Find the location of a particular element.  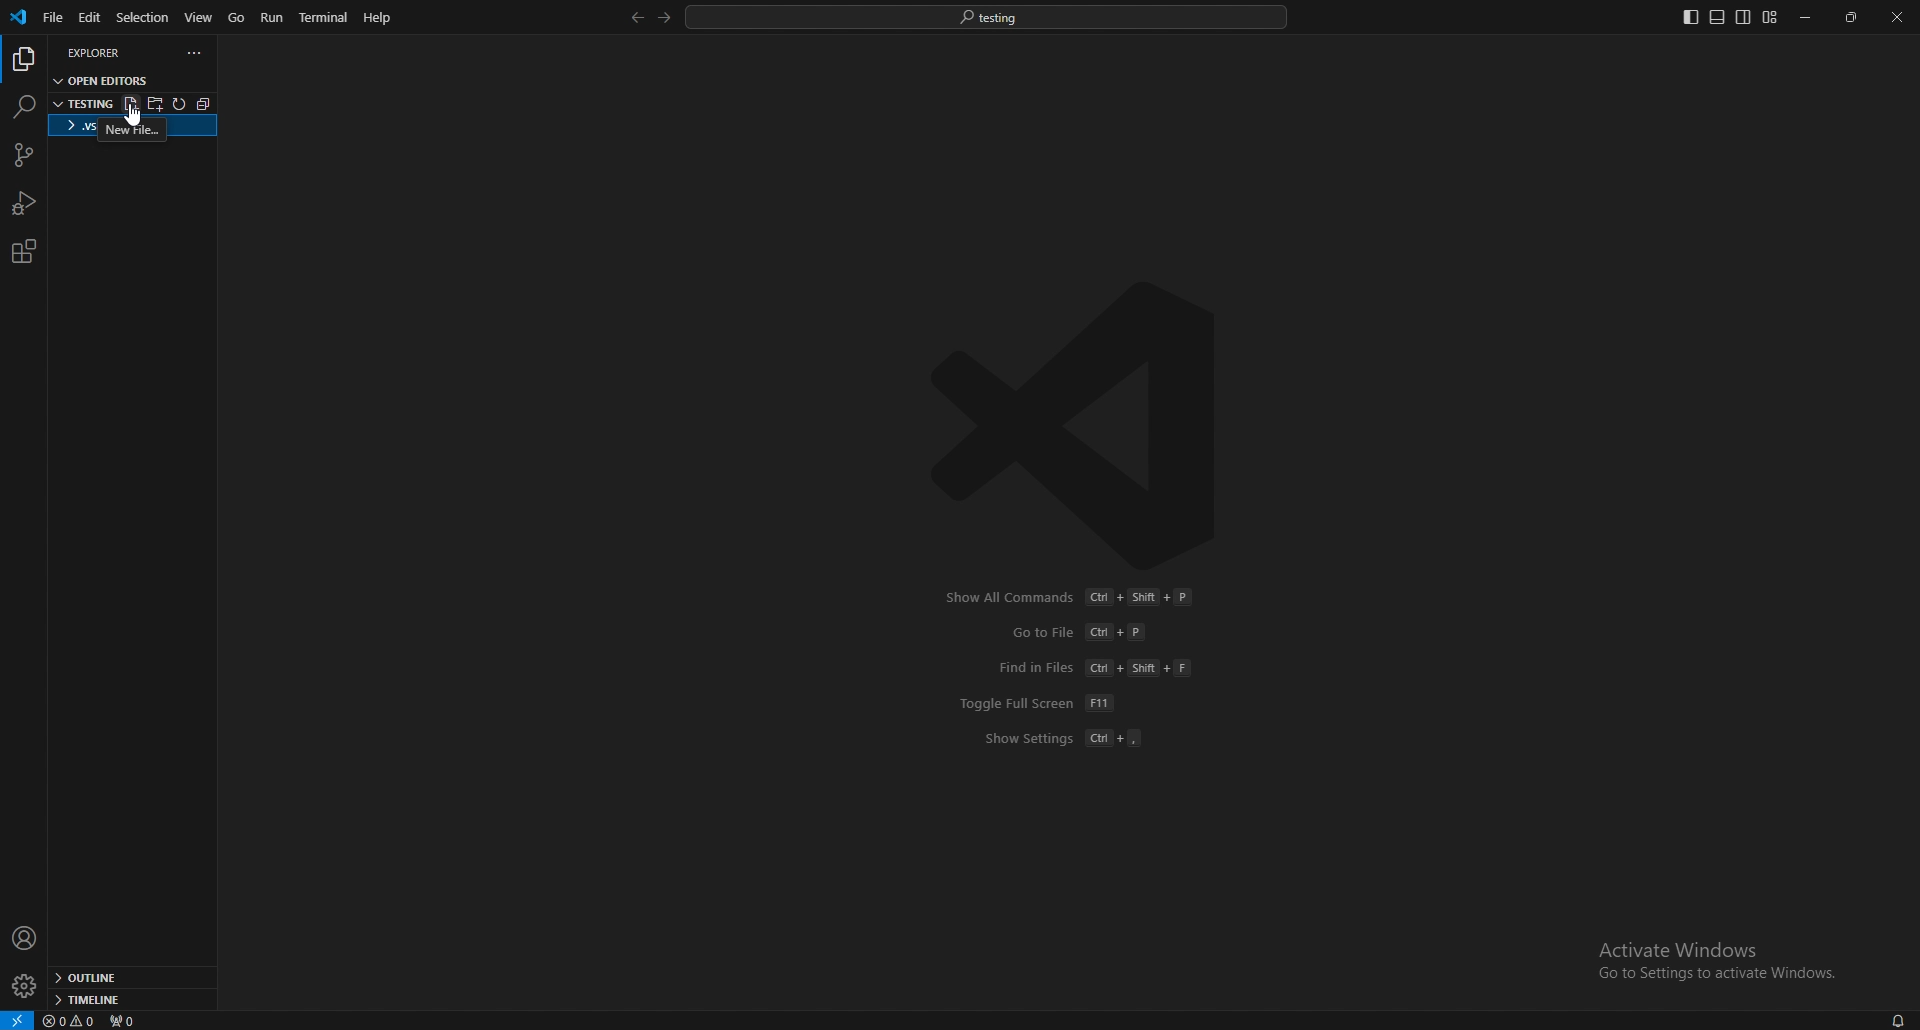

run is located at coordinates (274, 17).